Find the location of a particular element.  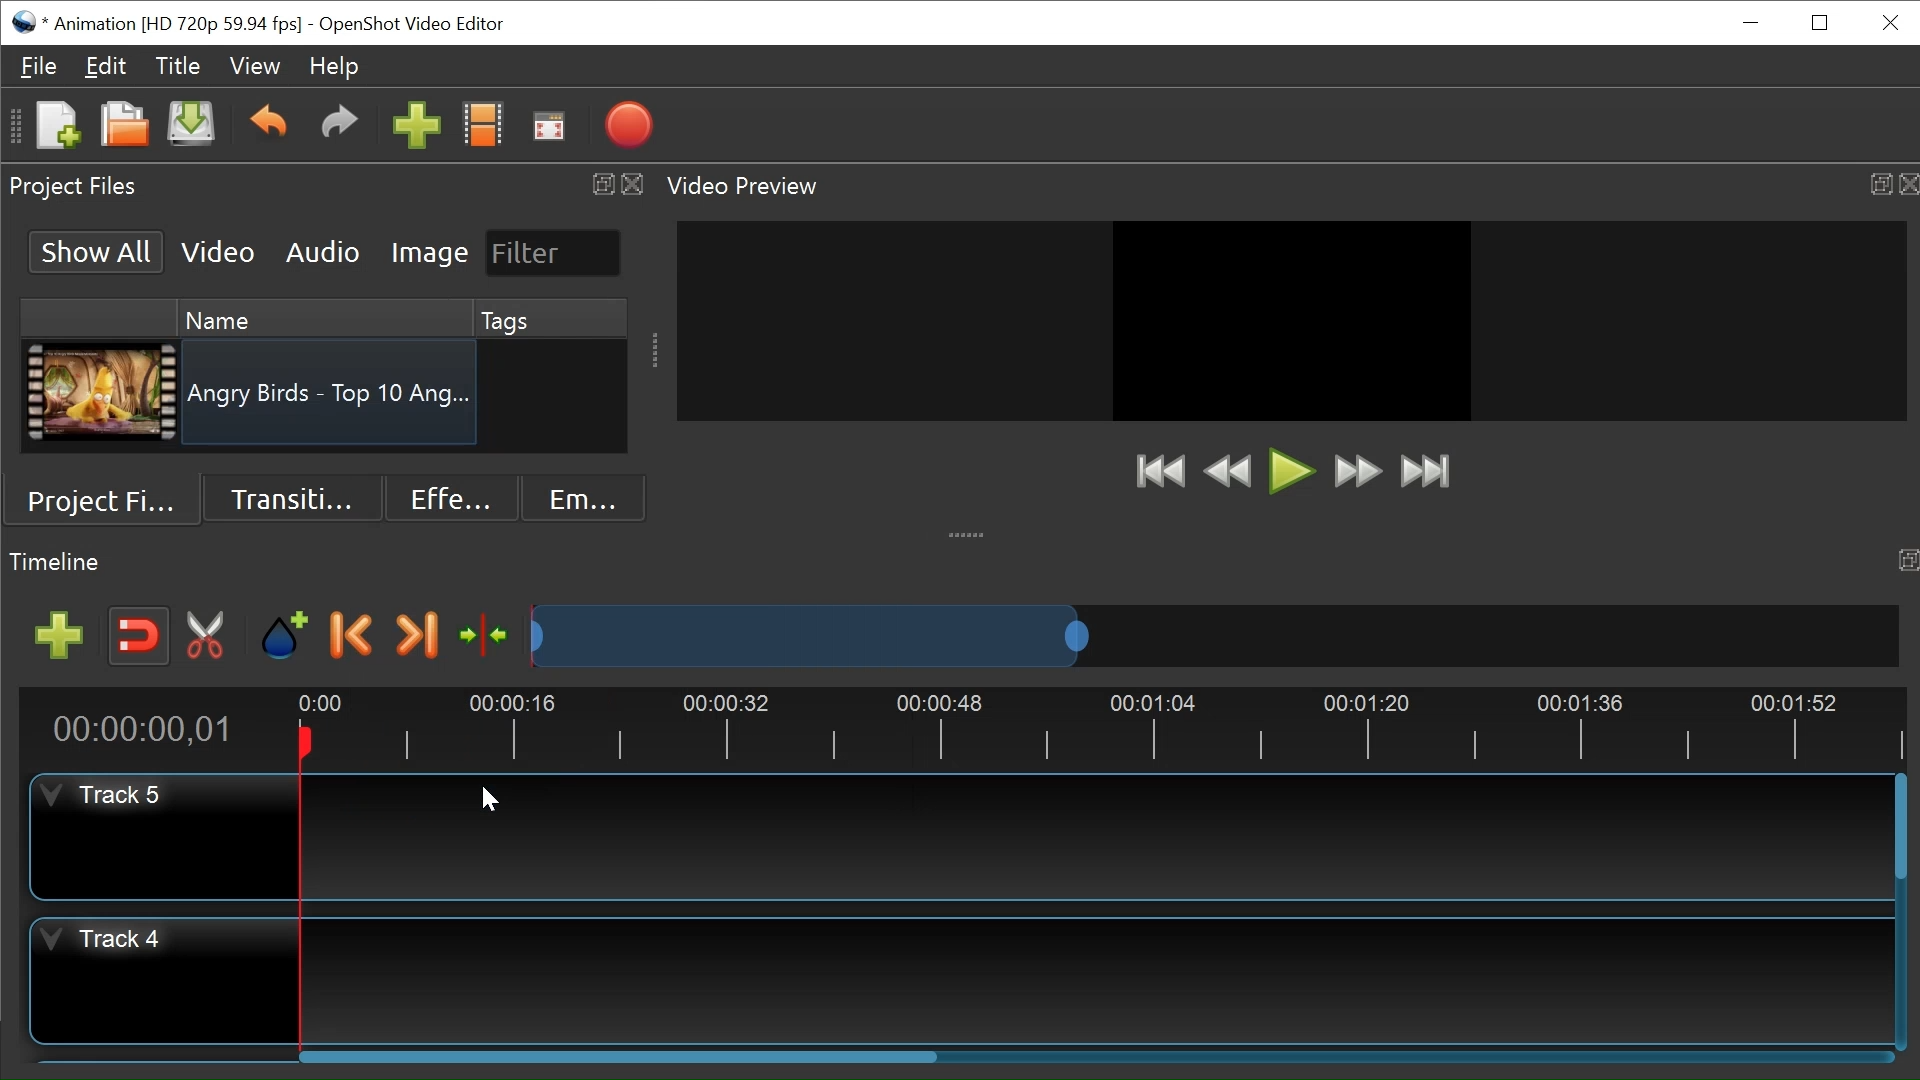

View is located at coordinates (255, 64).